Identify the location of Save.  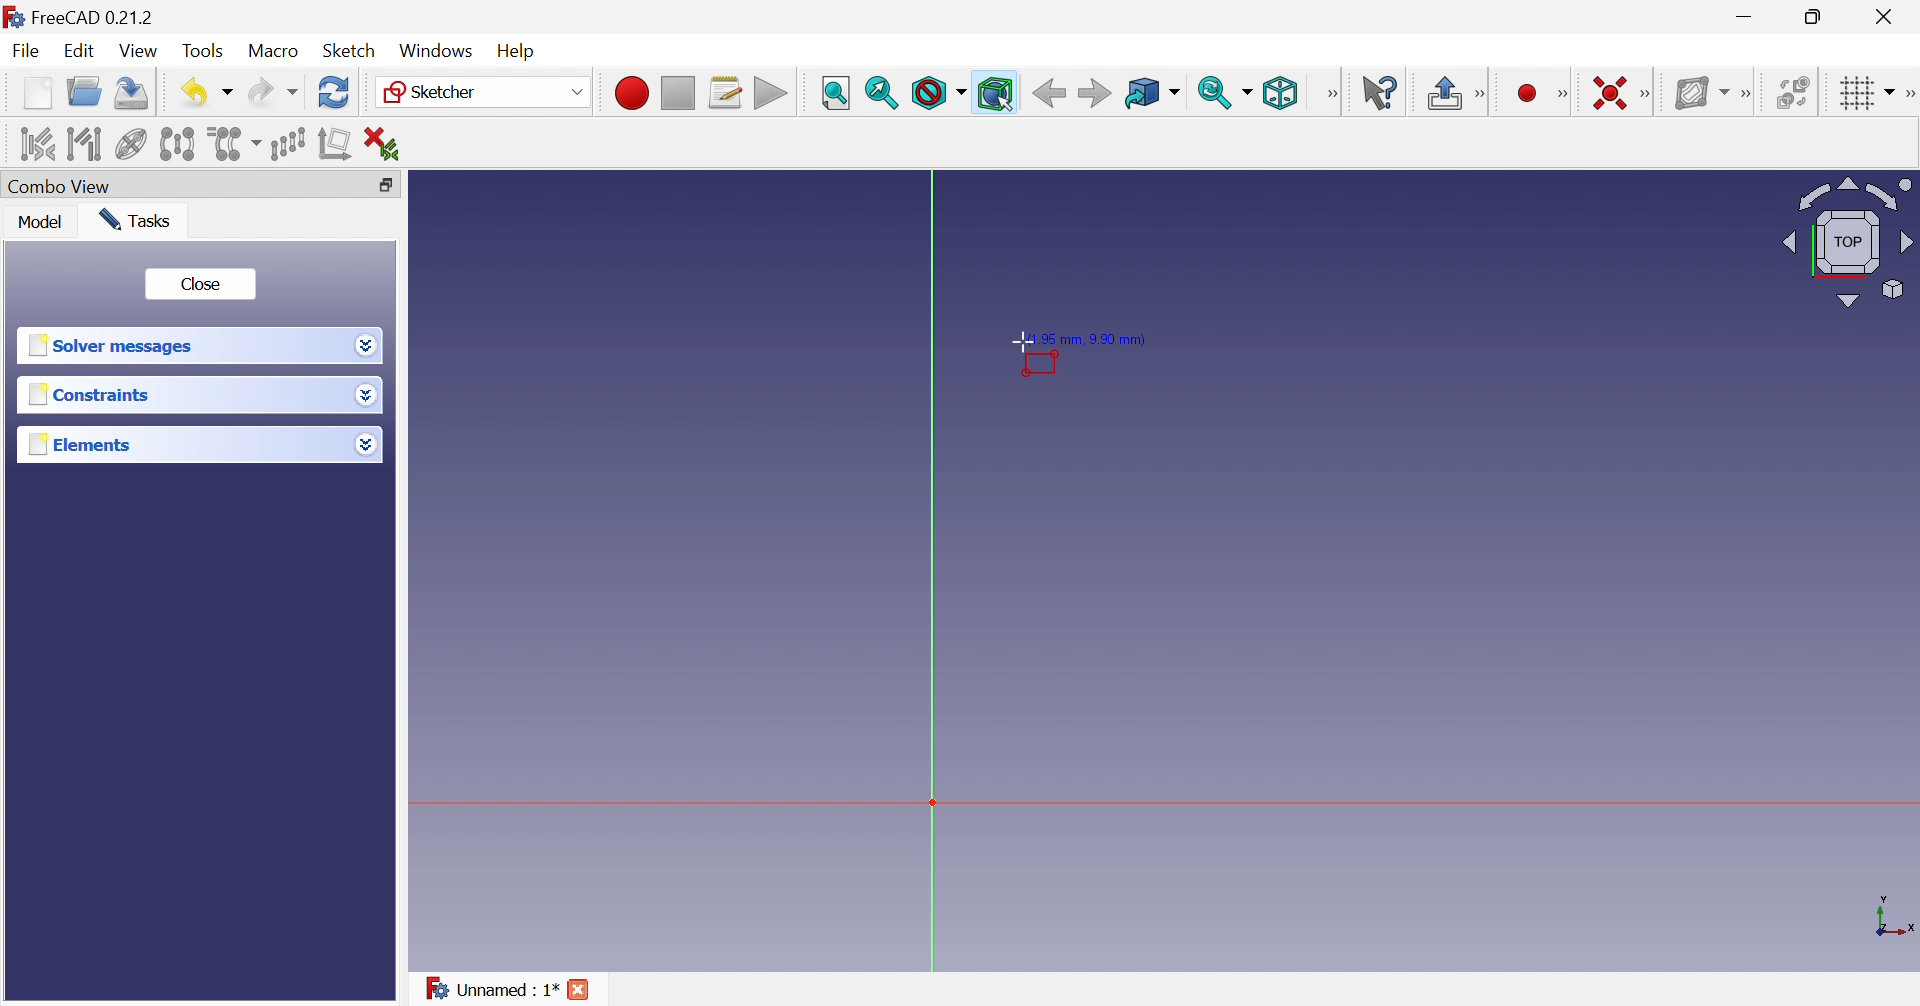
(204, 93).